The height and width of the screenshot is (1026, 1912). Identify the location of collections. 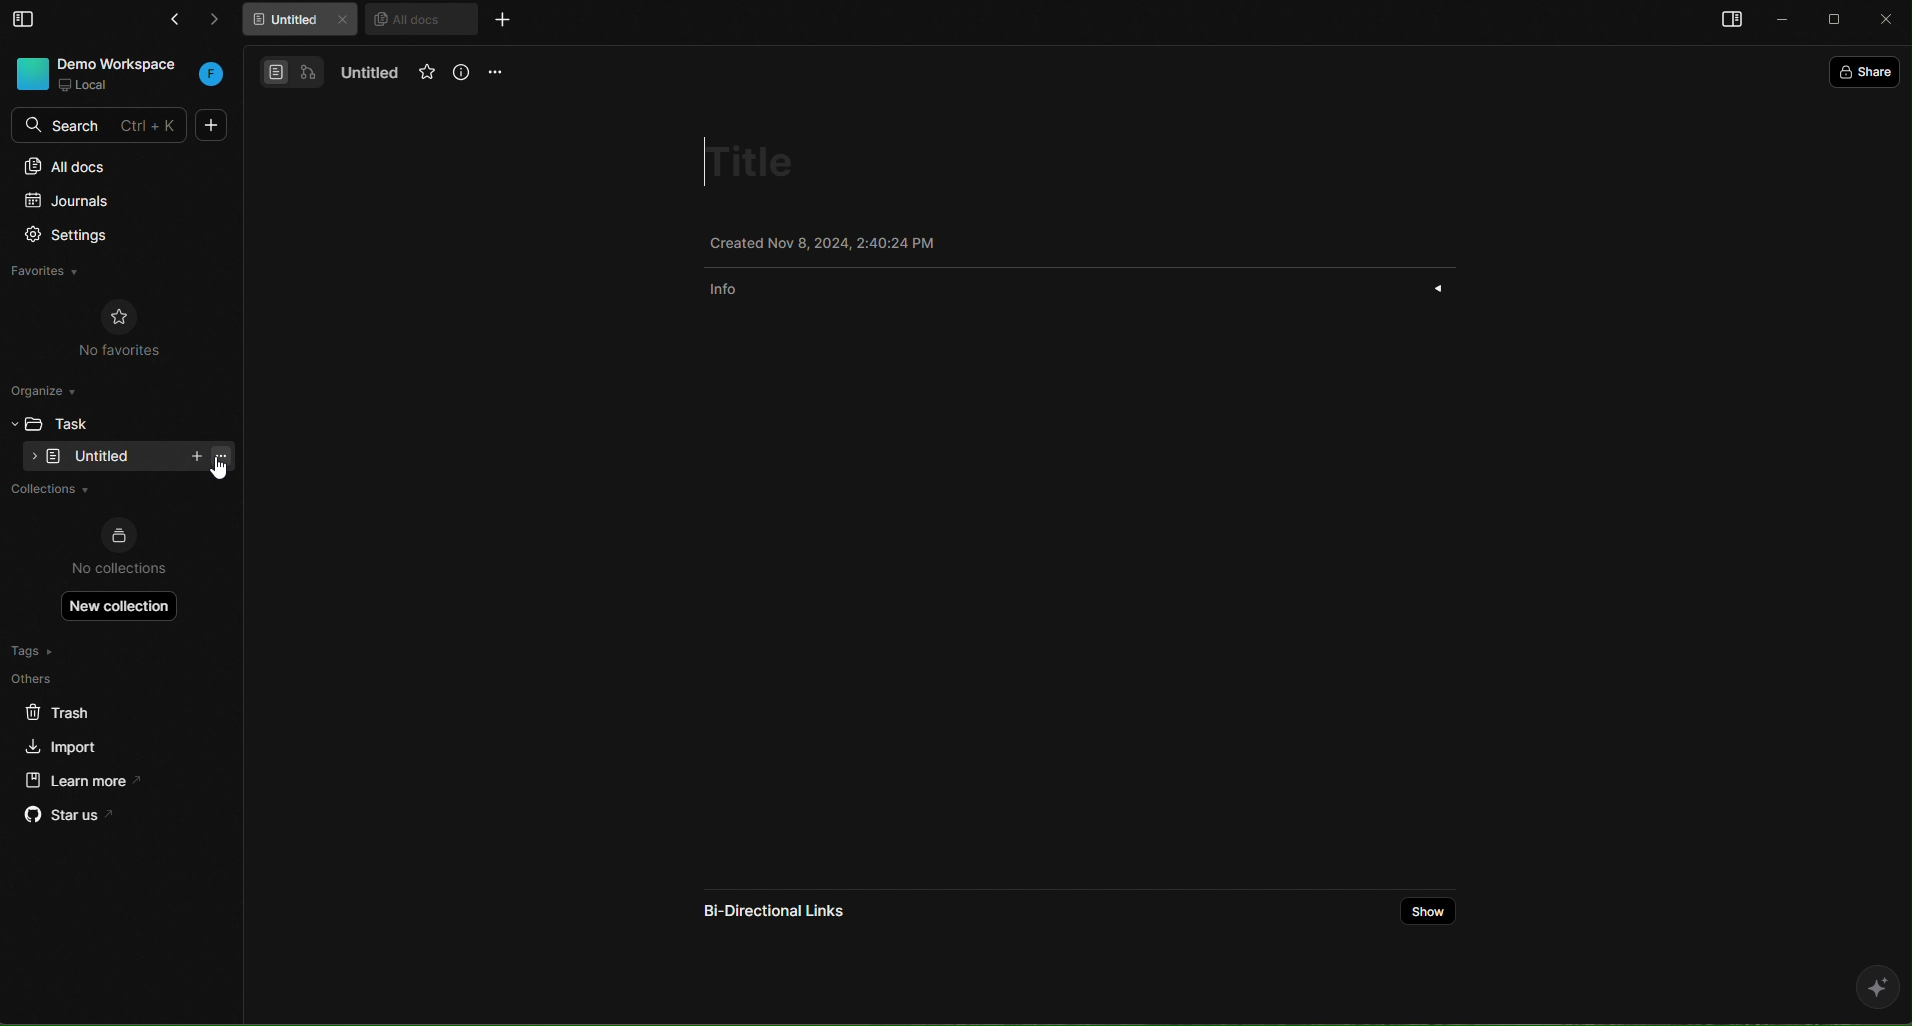
(112, 491).